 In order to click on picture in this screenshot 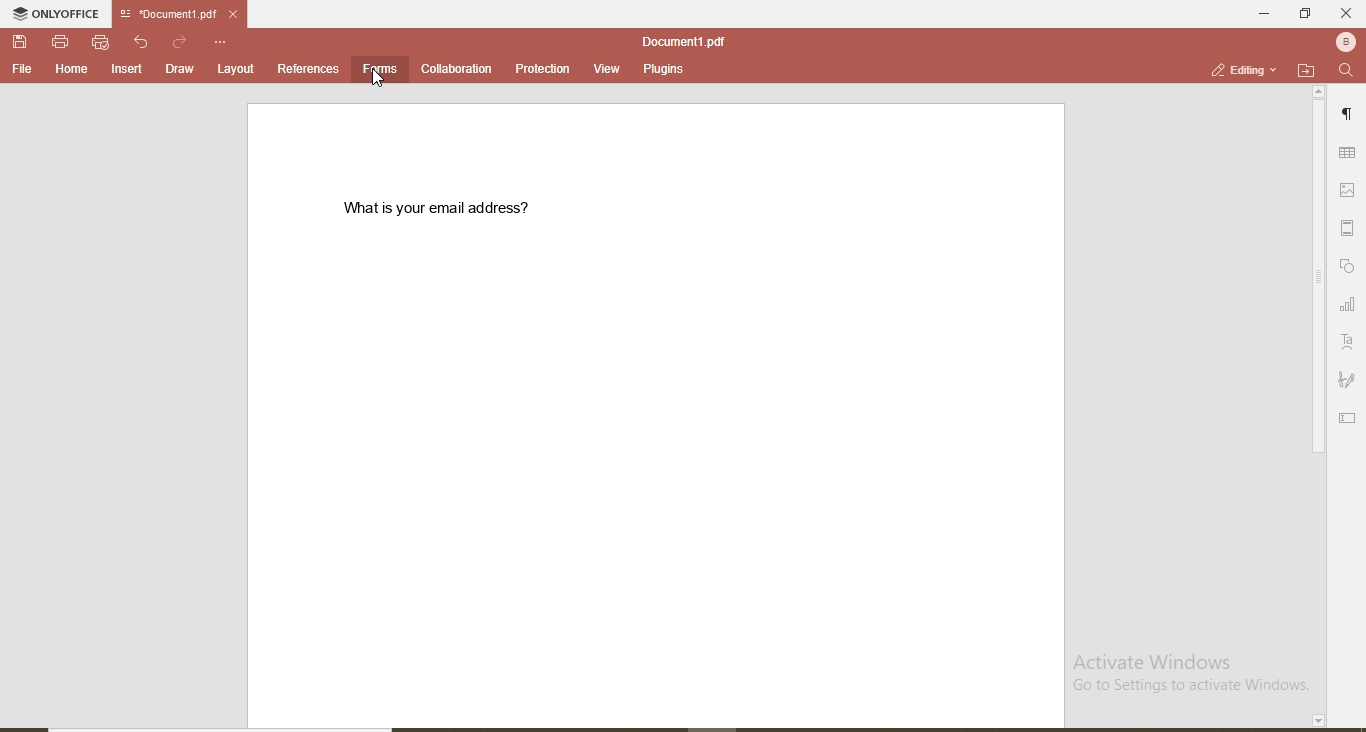, I will do `click(1351, 189)`.